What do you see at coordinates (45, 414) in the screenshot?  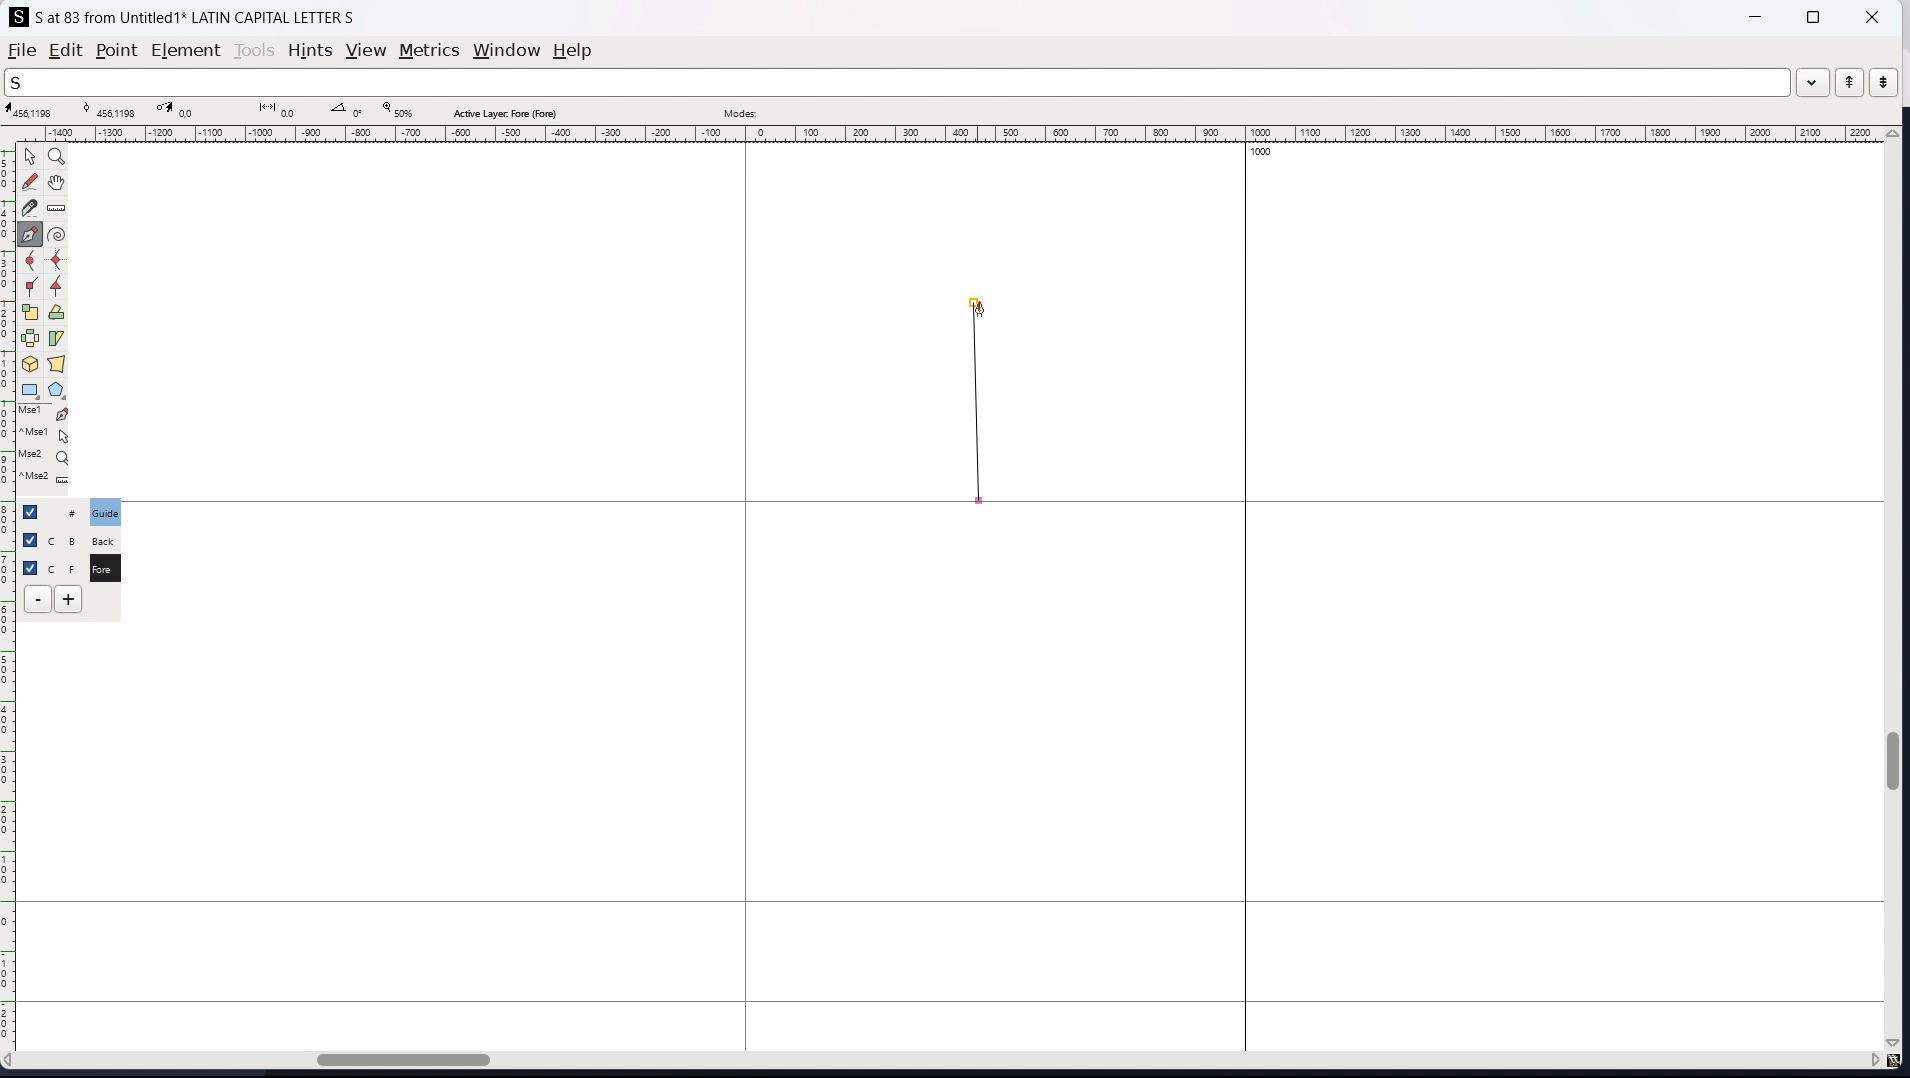 I see `Mse1` at bounding box center [45, 414].